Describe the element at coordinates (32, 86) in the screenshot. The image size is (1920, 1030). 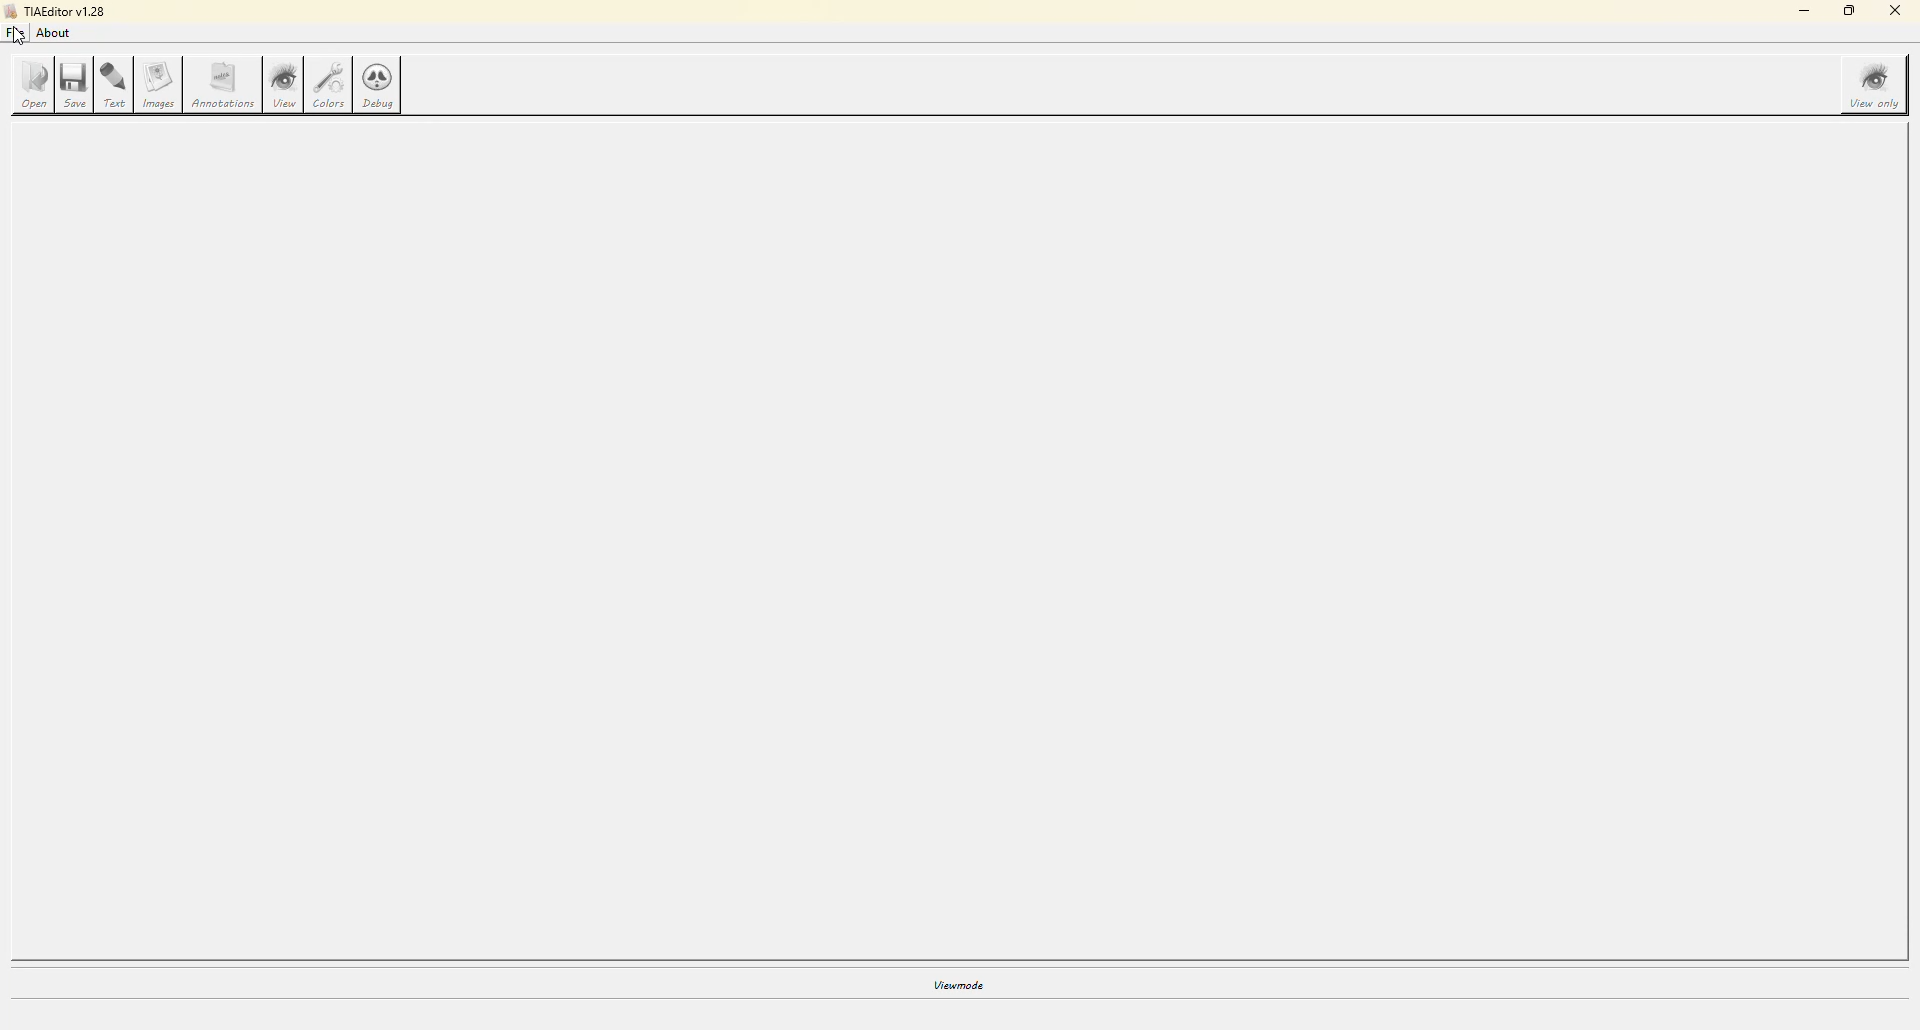
I see `open` at that location.